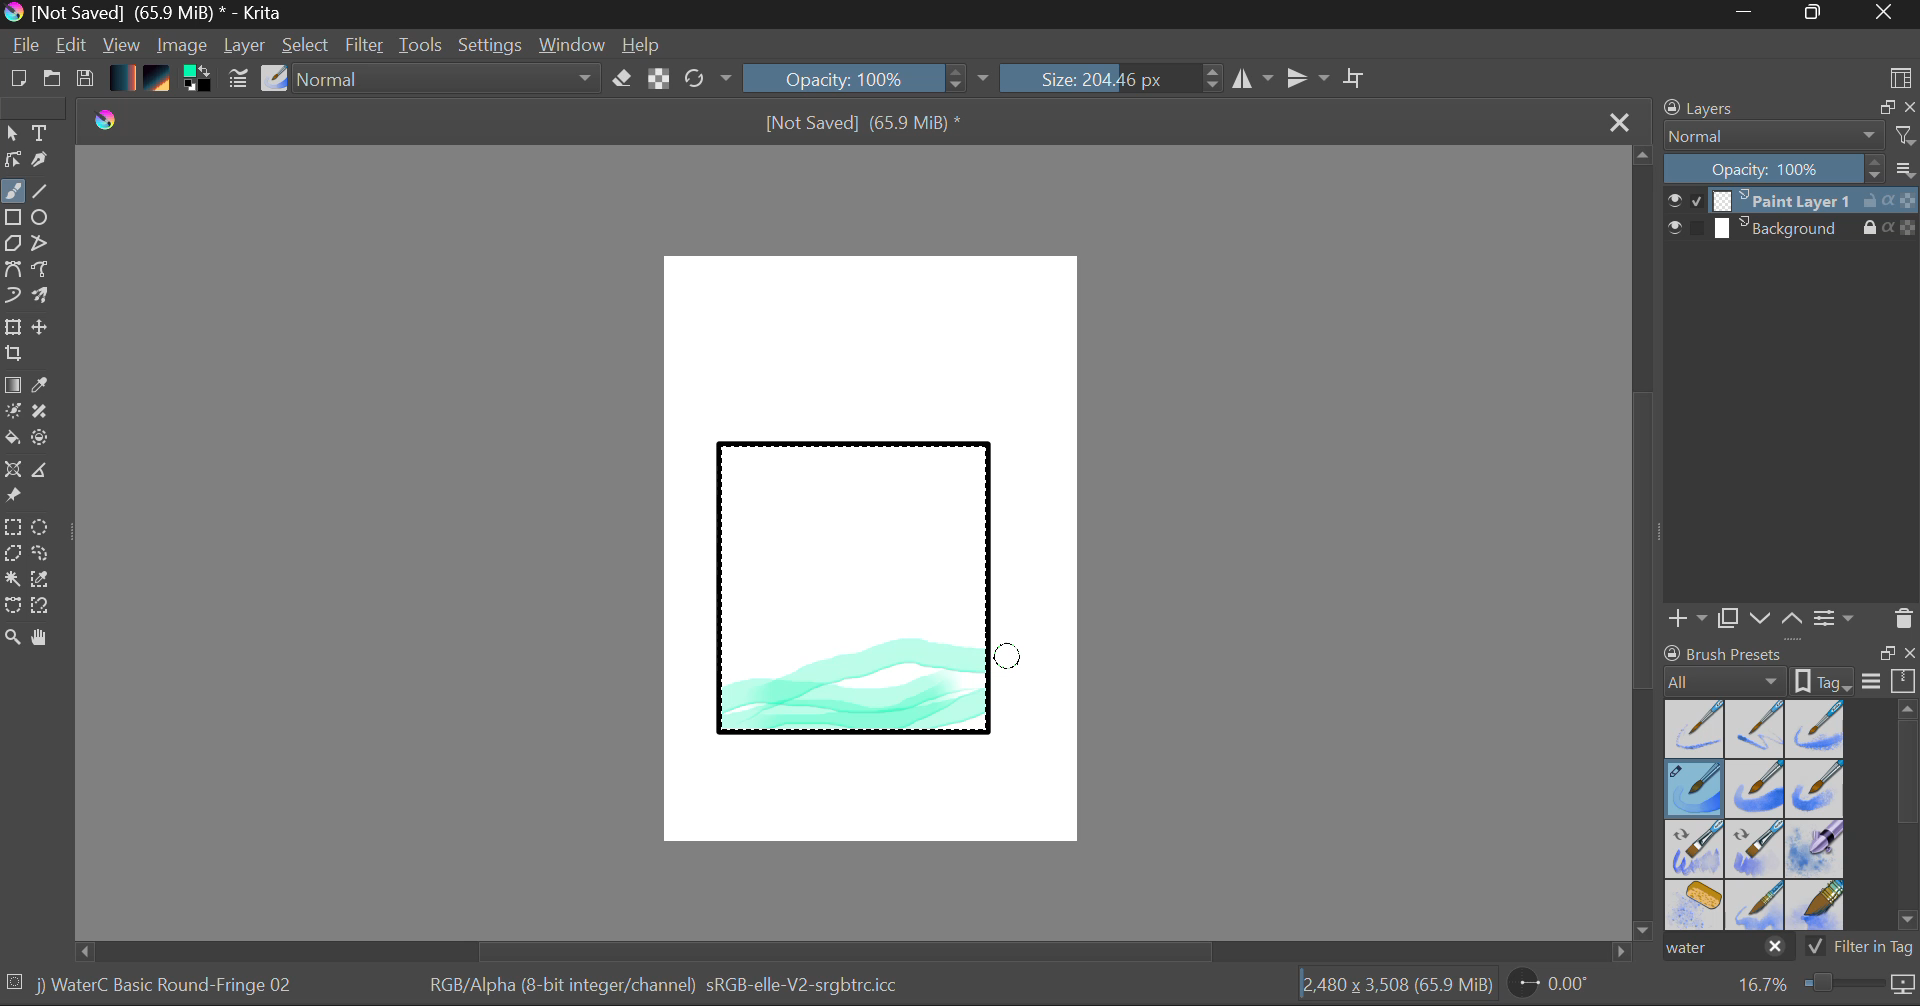  What do you see at coordinates (1729, 619) in the screenshot?
I see `Copy Layer` at bounding box center [1729, 619].